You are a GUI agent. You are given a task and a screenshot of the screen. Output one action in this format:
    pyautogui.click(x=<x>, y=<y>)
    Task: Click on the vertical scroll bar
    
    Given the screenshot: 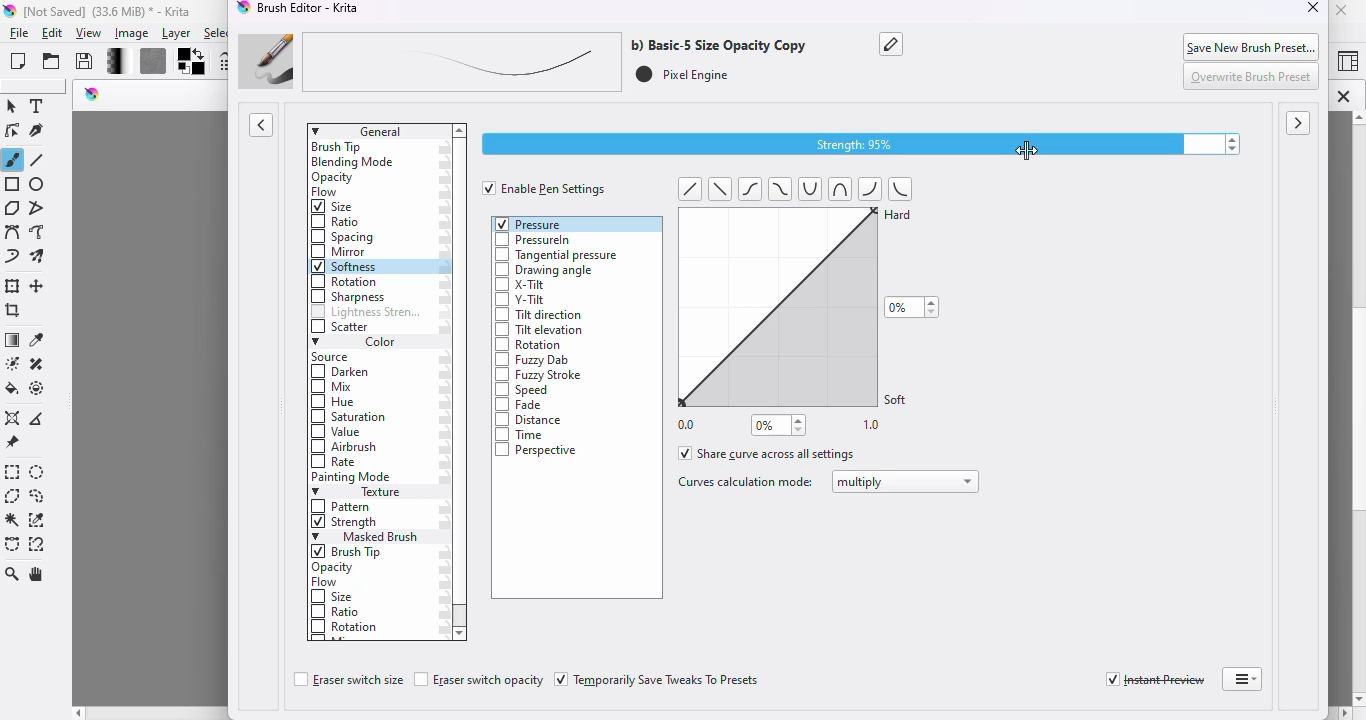 What is the action you would take?
    pyautogui.click(x=1355, y=408)
    